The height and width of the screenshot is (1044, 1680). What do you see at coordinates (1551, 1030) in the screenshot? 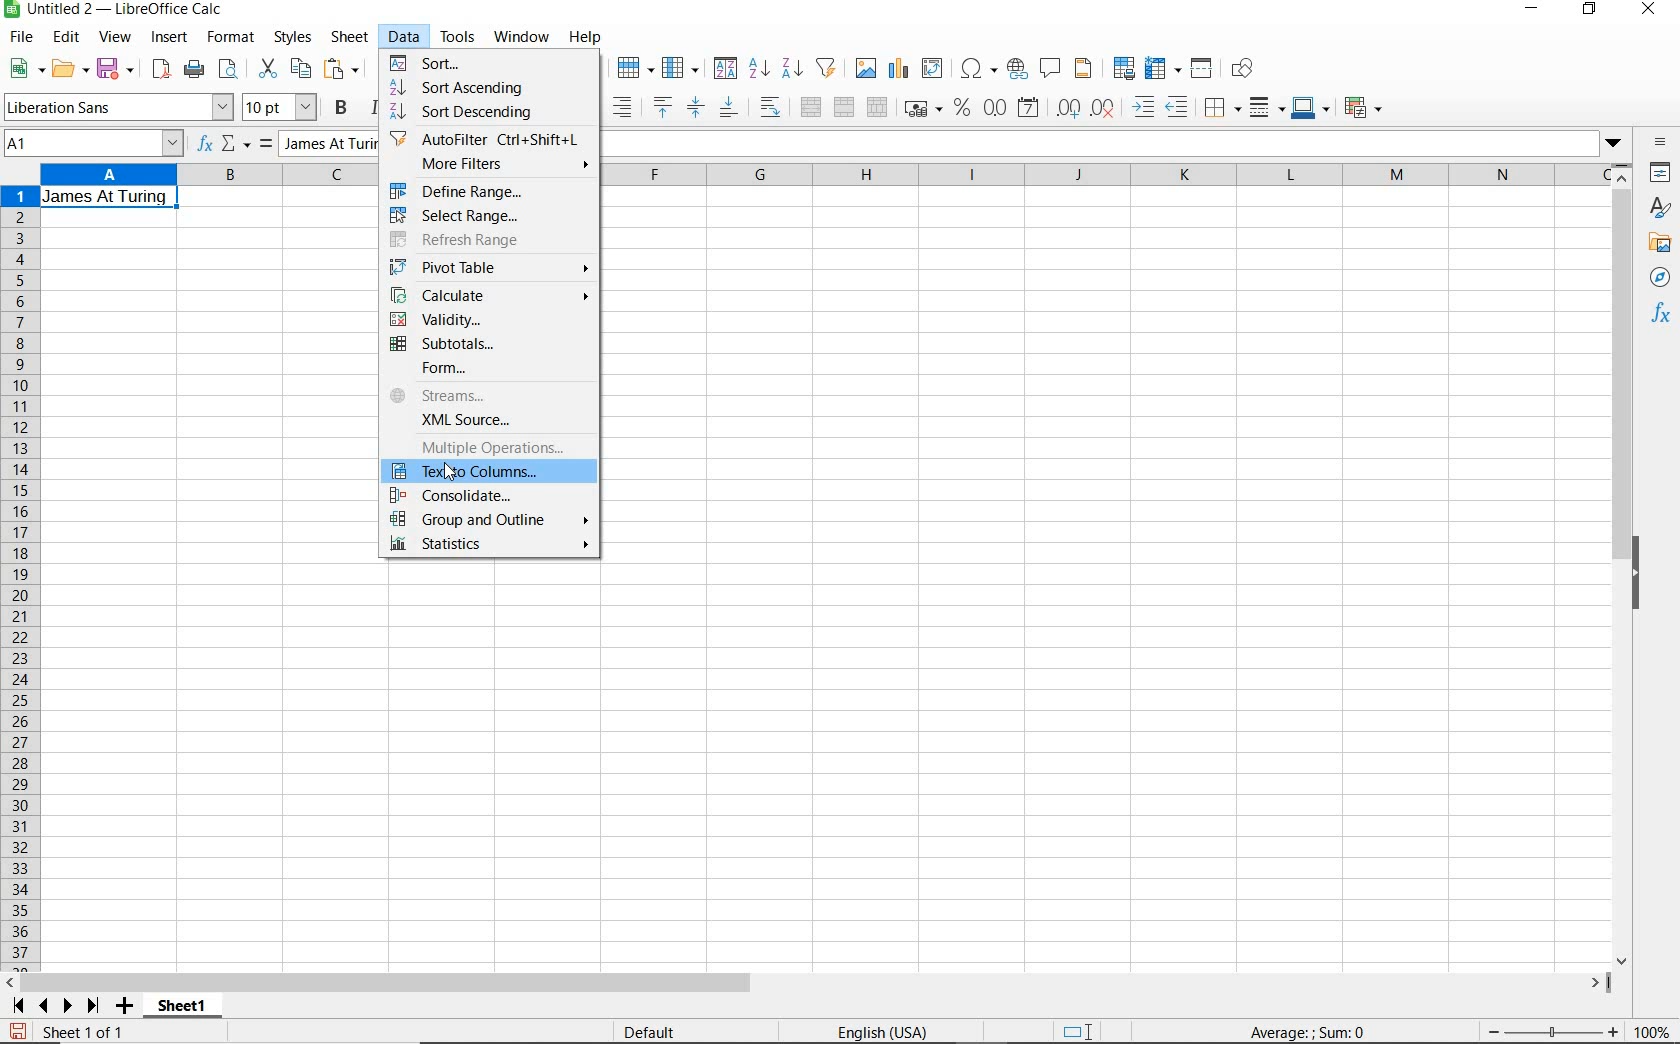
I see `zoom out or zoom in` at bounding box center [1551, 1030].